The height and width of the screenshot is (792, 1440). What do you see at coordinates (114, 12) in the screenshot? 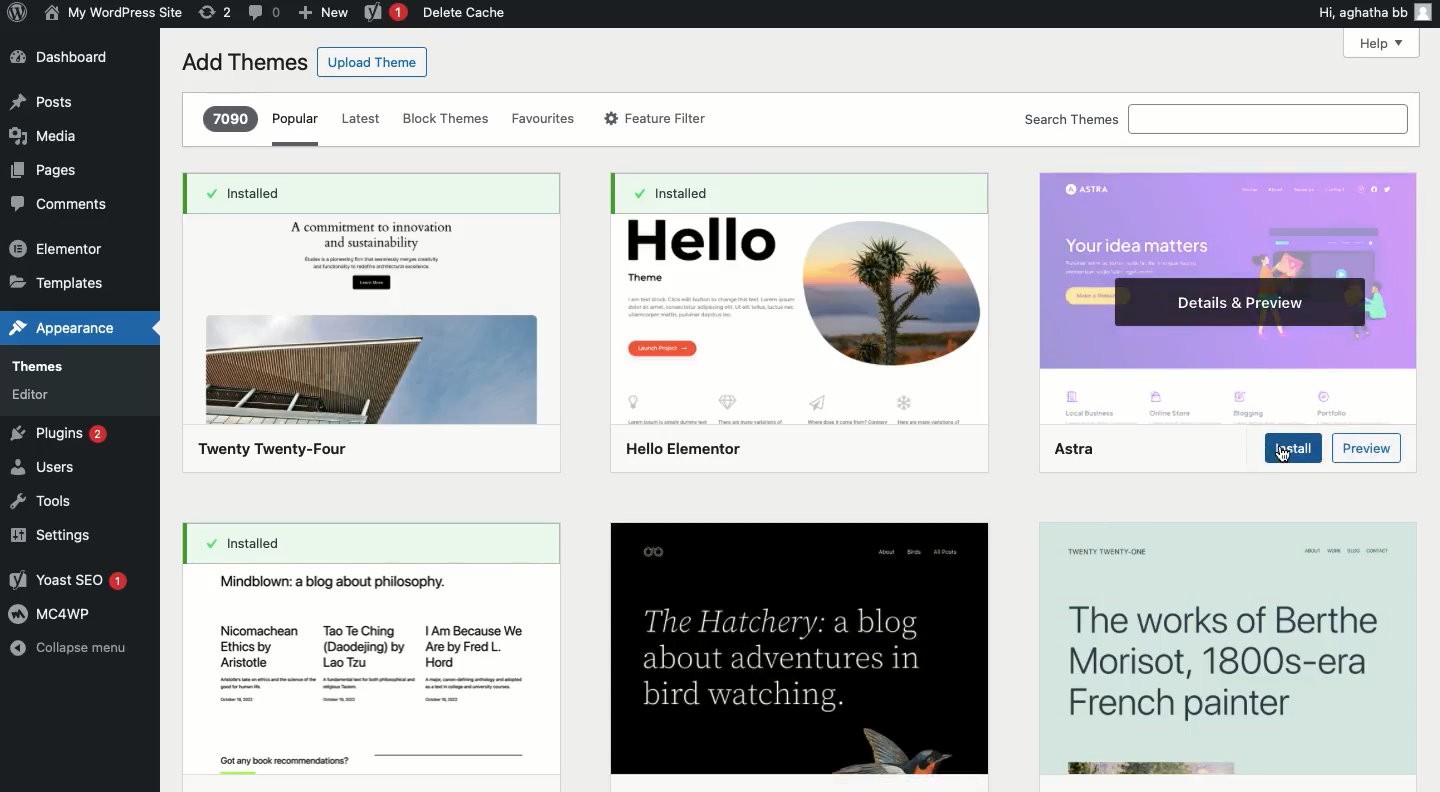
I see `Name` at bounding box center [114, 12].